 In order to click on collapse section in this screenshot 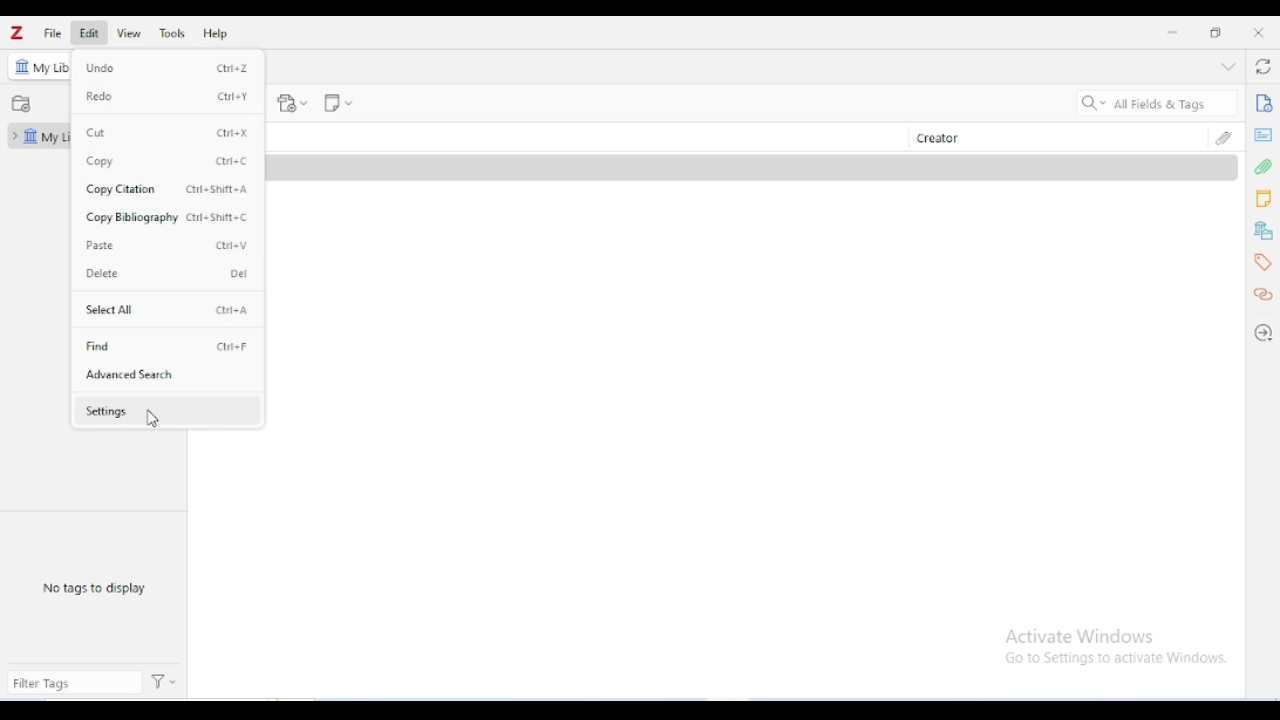, I will do `click(1228, 66)`.